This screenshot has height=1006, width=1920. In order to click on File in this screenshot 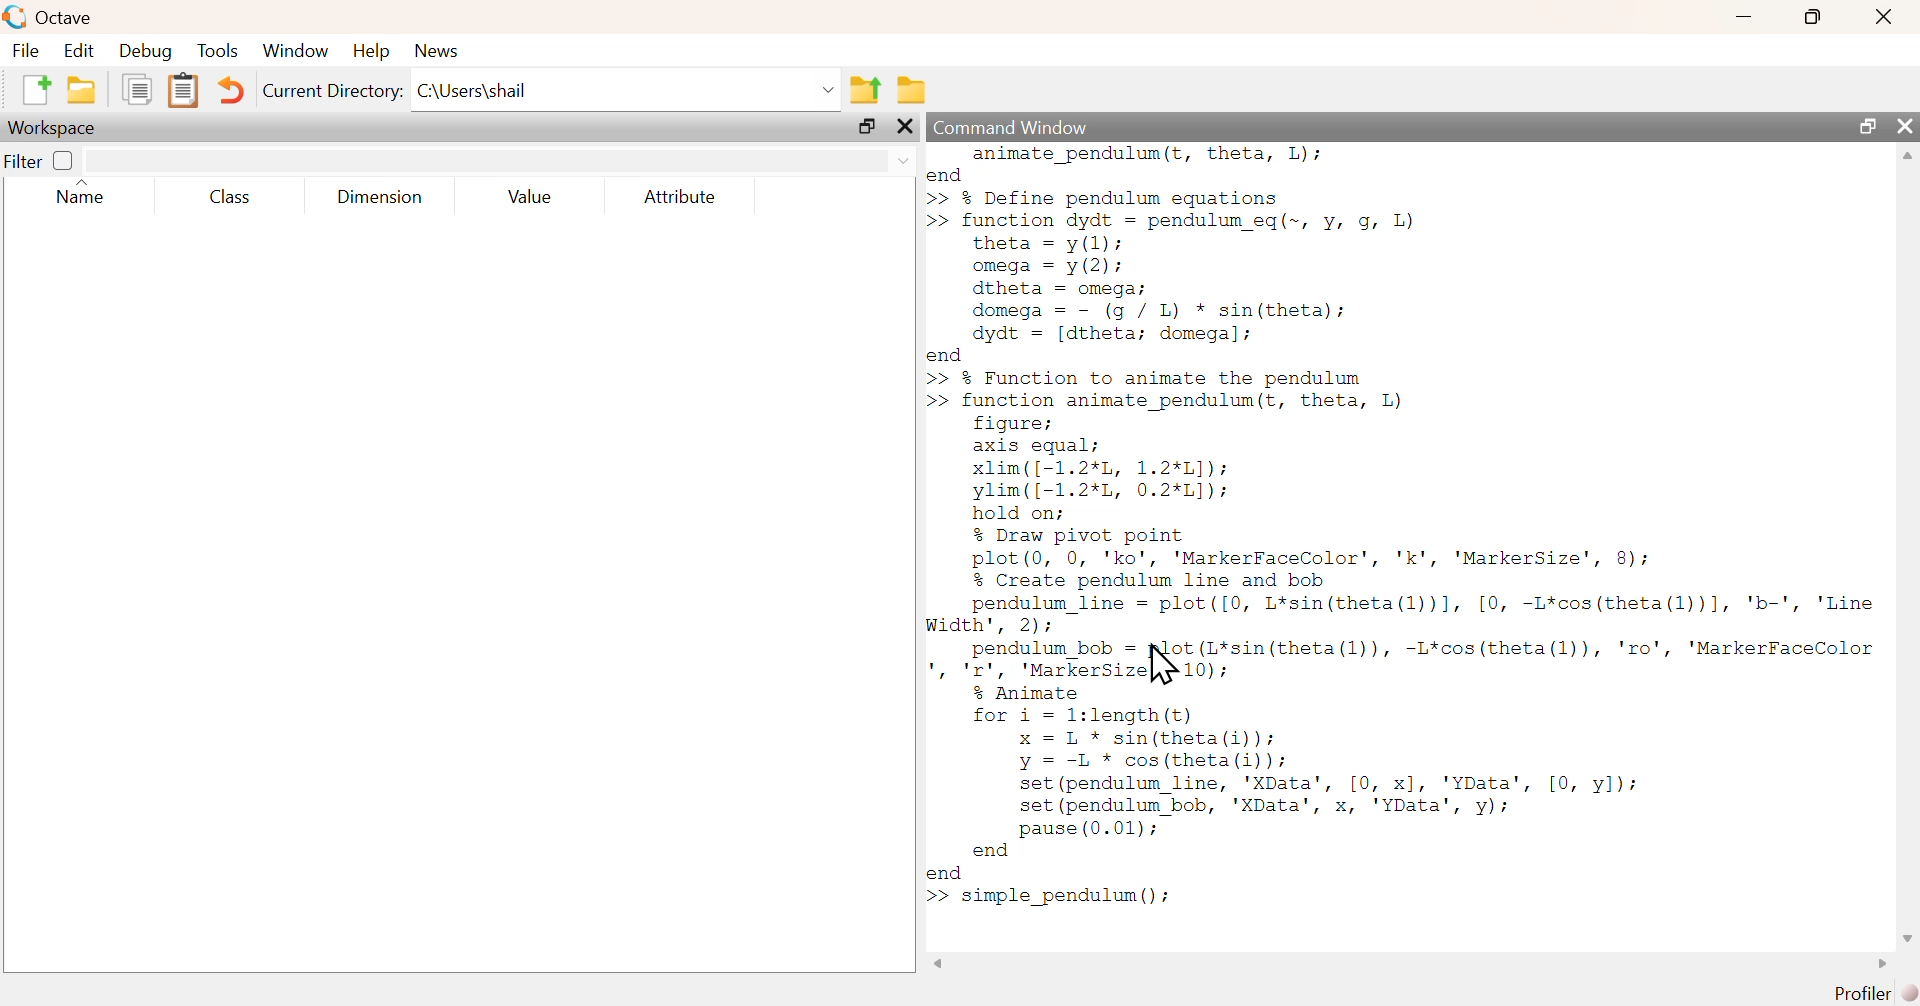, I will do `click(24, 50)`.